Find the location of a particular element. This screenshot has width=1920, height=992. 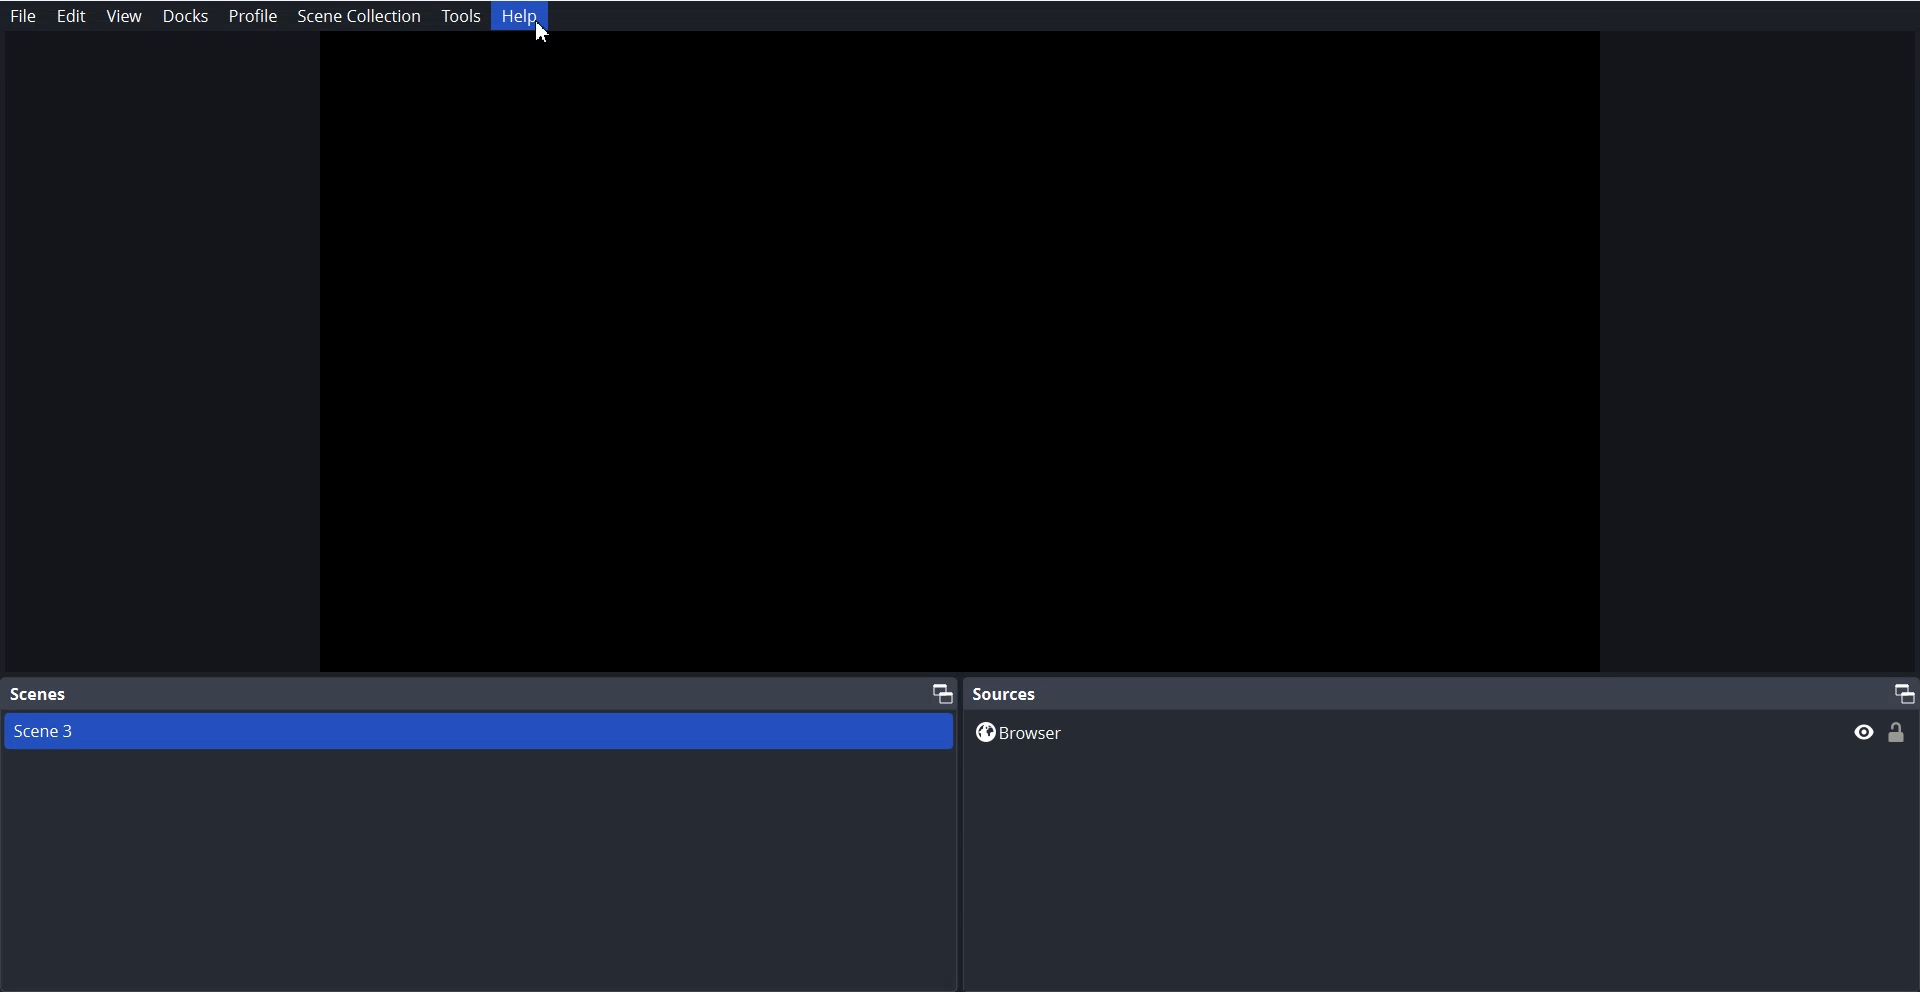

Scene collection is located at coordinates (358, 15).